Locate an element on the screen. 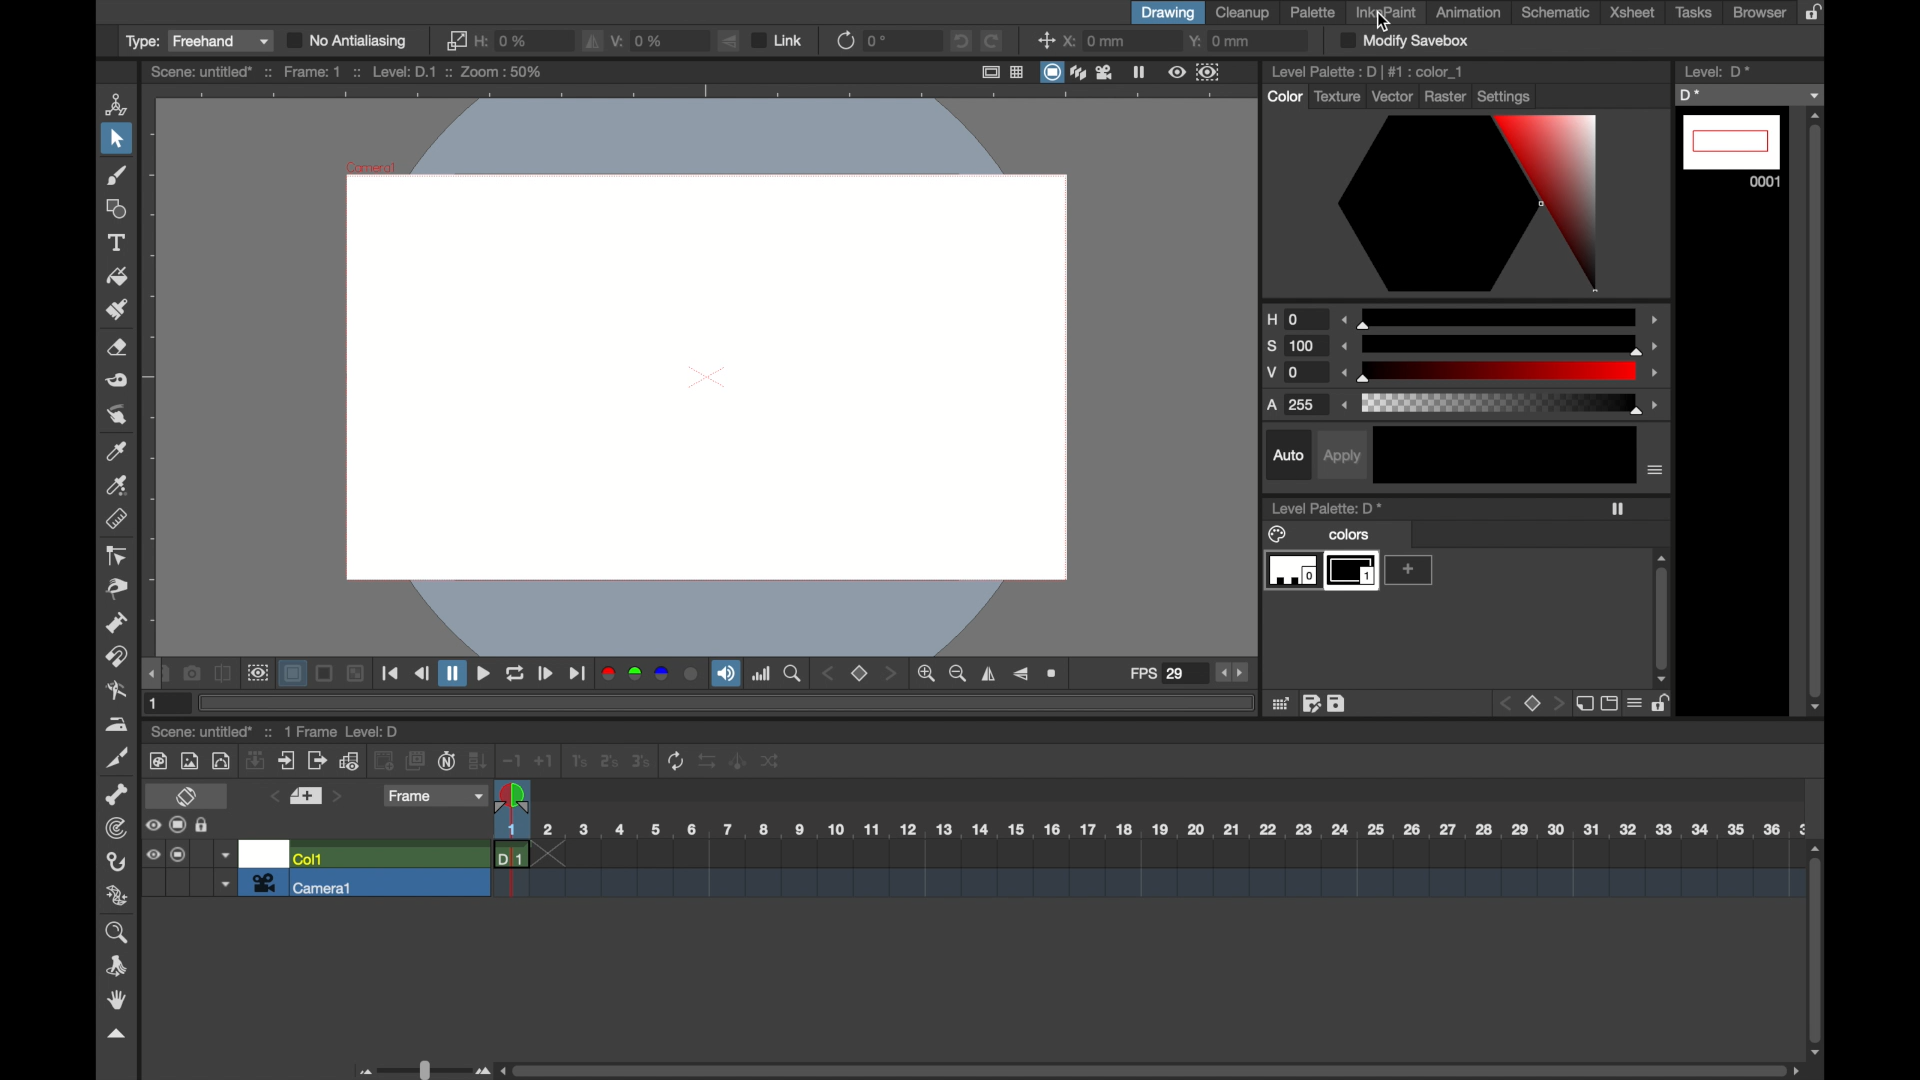 This screenshot has width=1920, height=1080. fullscreen is located at coordinates (991, 71).